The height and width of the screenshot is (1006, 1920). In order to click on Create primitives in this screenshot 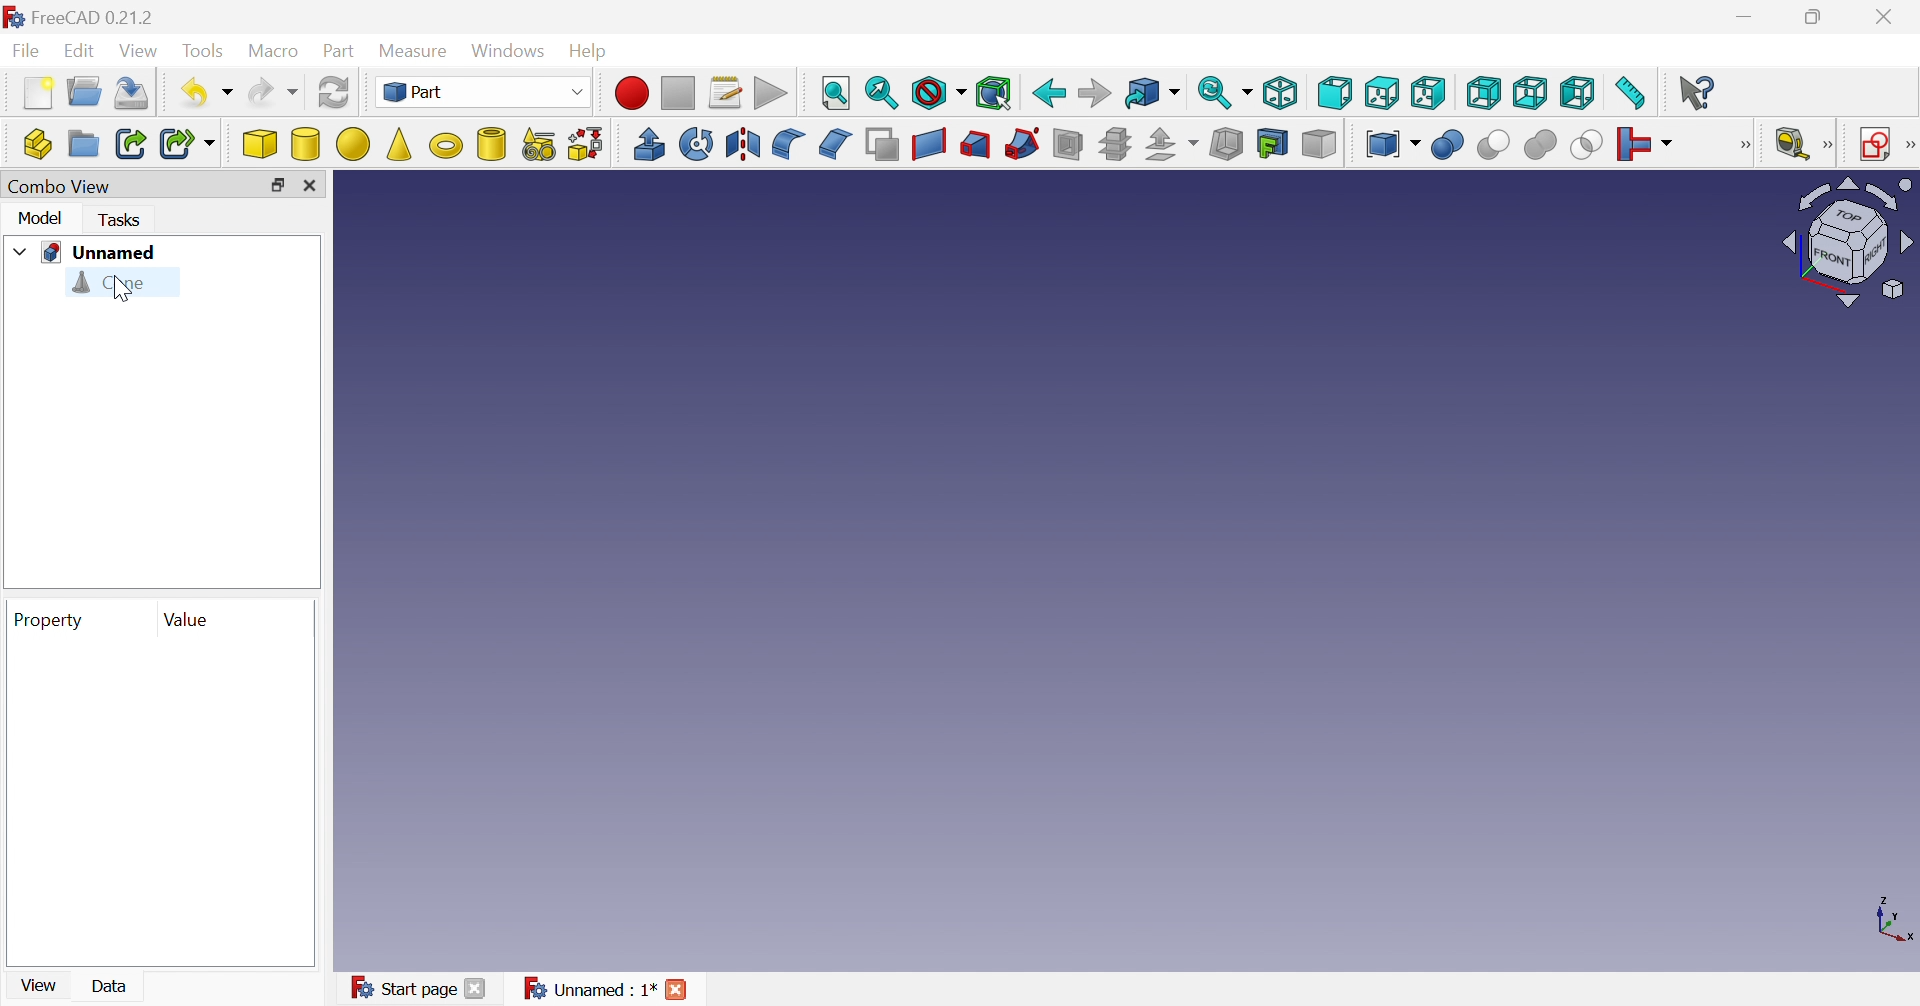, I will do `click(536, 144)`.